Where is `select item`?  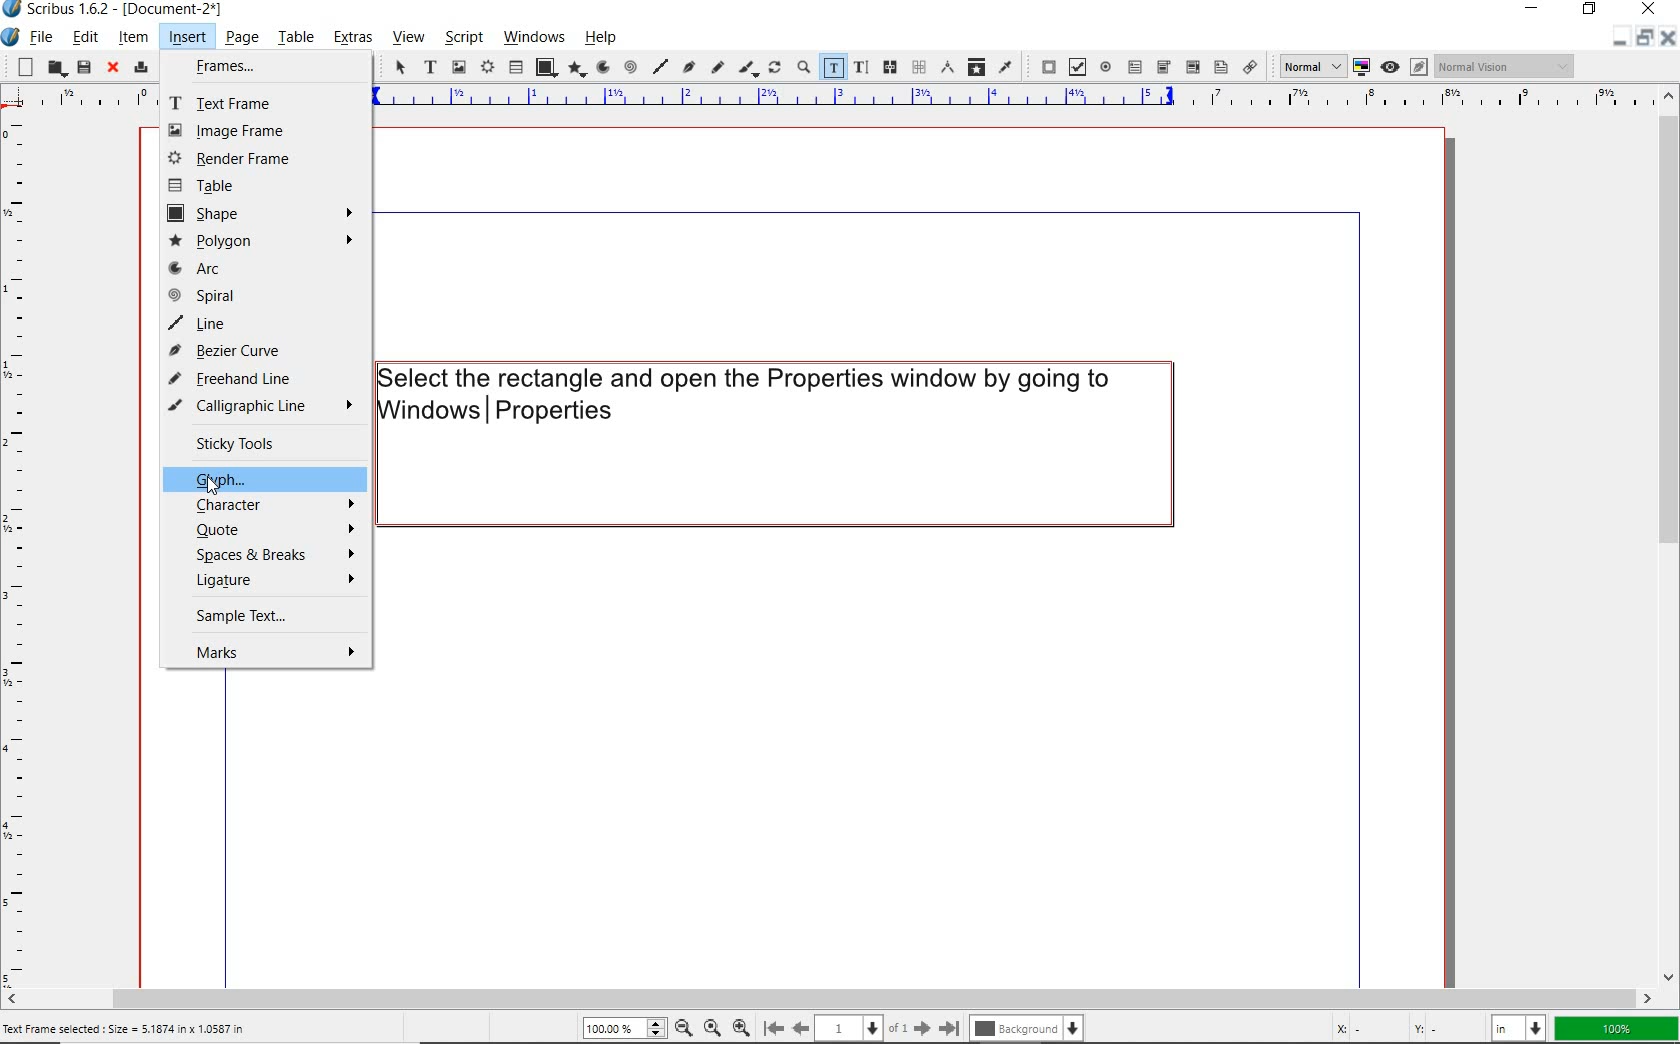
select item is located at coordinates (399, 69).